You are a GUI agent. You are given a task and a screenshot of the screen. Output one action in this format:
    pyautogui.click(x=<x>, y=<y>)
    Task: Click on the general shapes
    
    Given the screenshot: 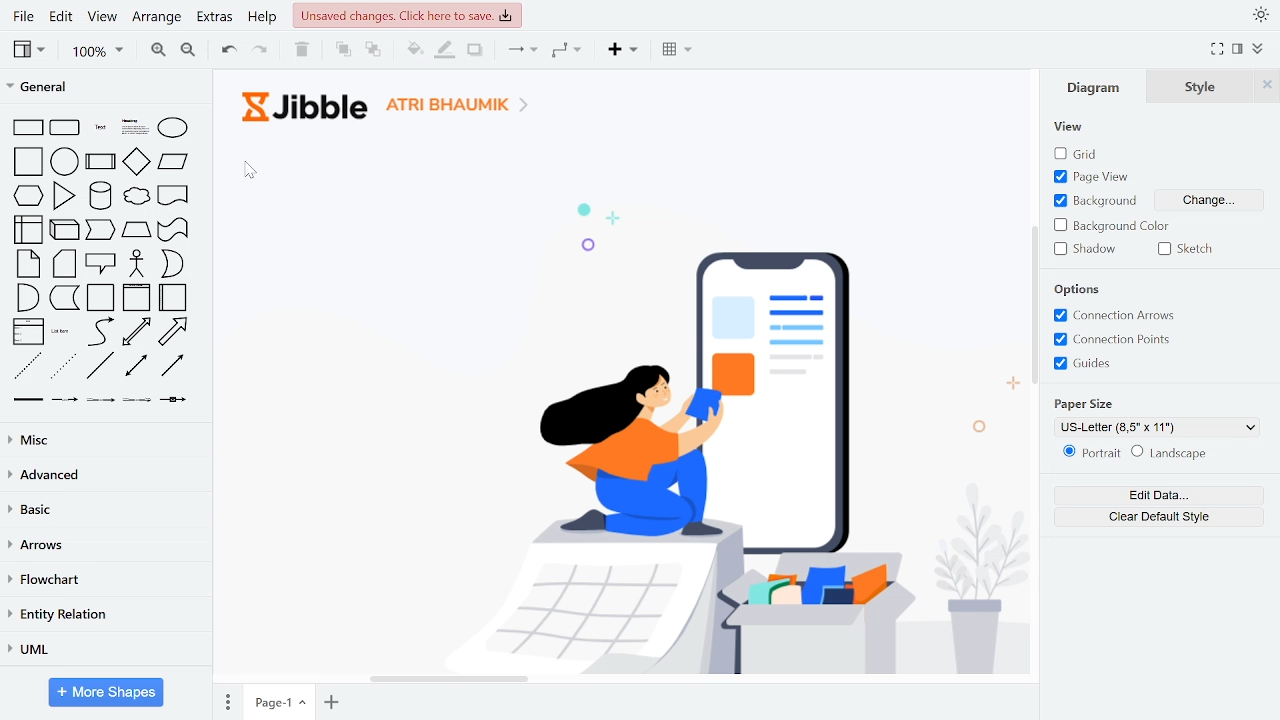 What is the action you would take?
    pyautogui.click(x=134, y=332)
    